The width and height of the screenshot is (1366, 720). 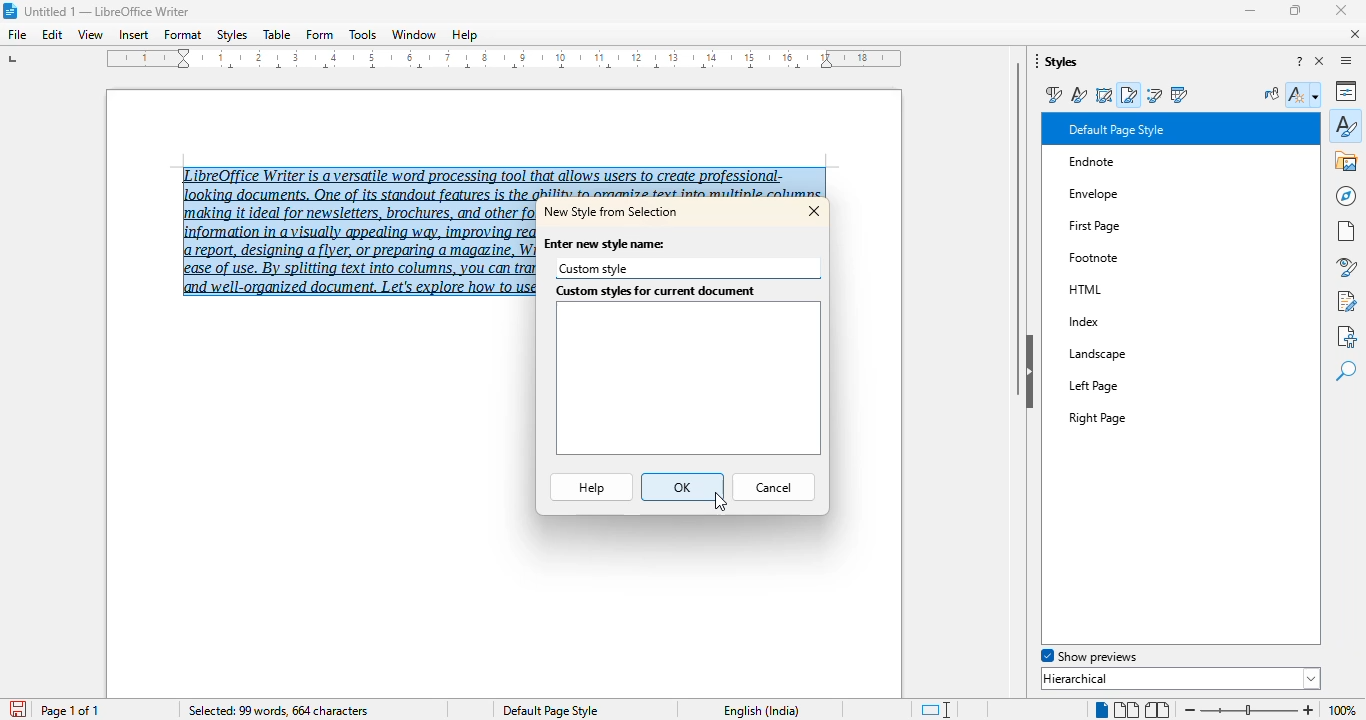 What do you see at coordinates (1097, 710) in the screenshot?
I see `single page view` at bounding box center [1097, 710].